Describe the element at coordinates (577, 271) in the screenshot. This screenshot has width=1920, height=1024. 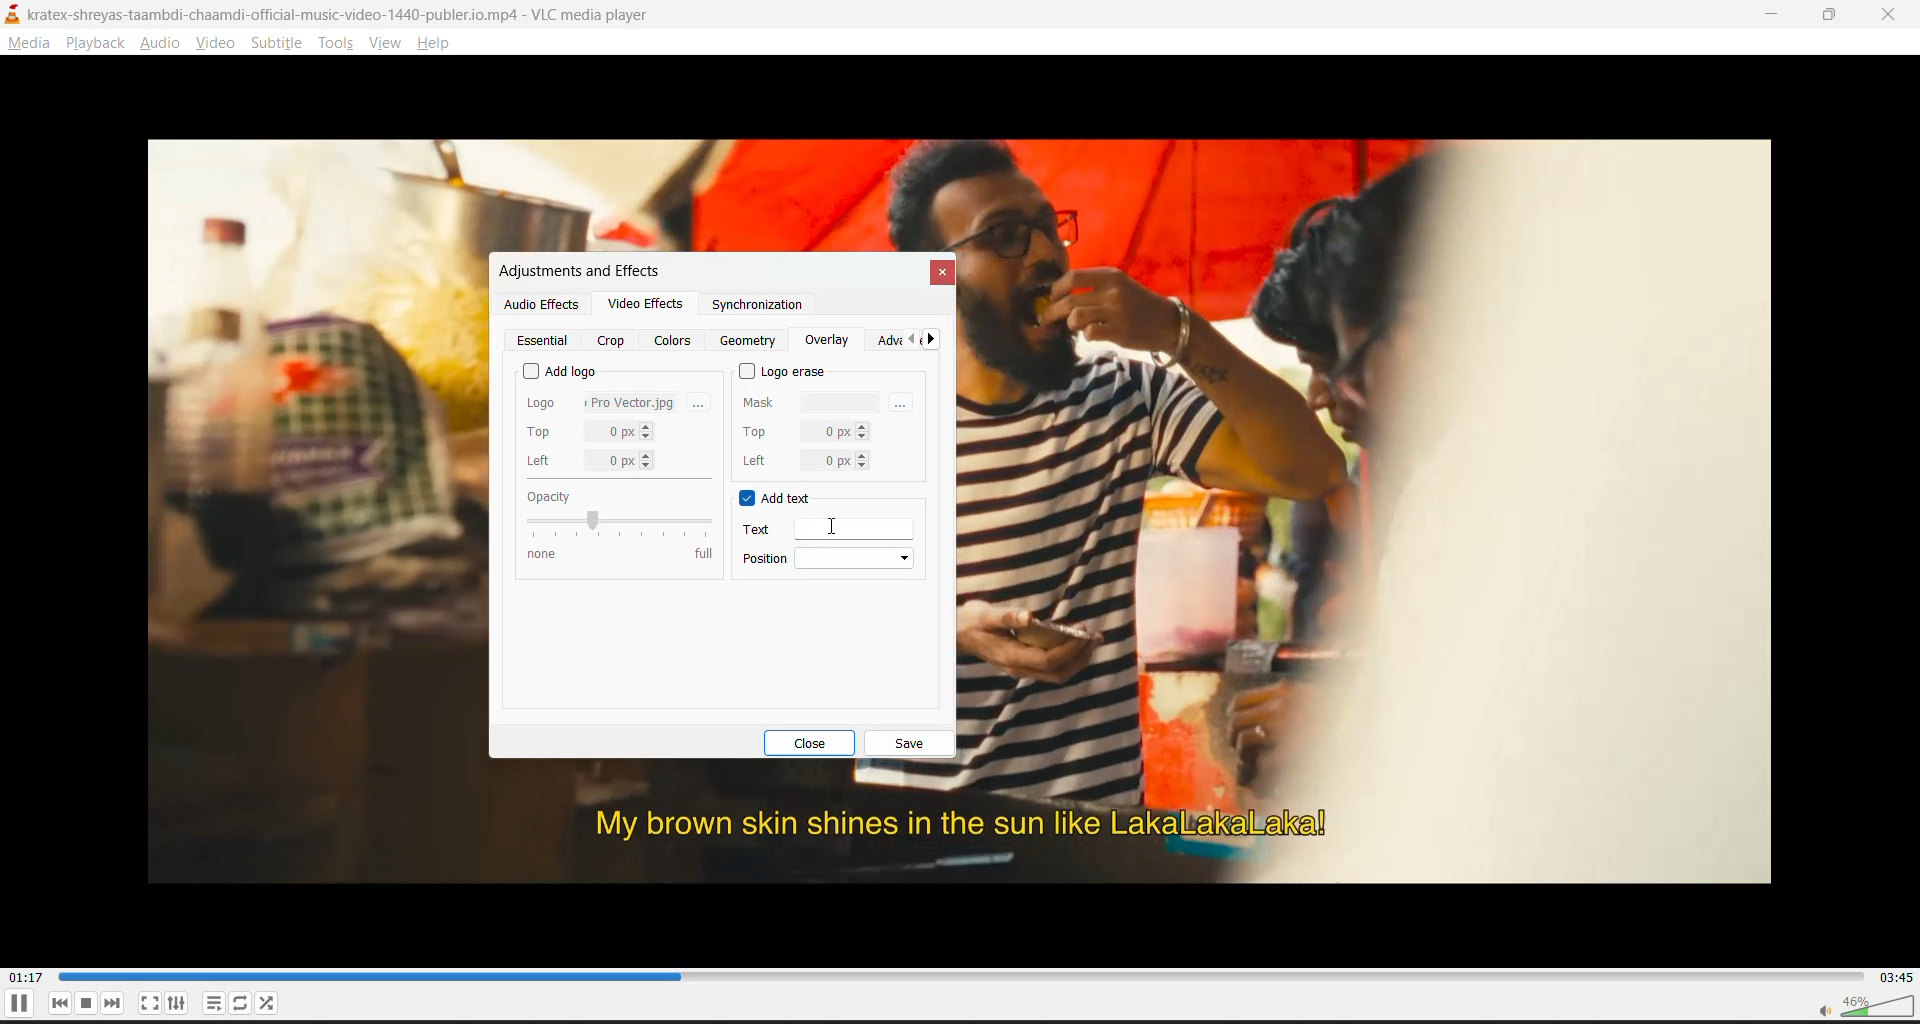
I see `adjustments and effects` at that location.